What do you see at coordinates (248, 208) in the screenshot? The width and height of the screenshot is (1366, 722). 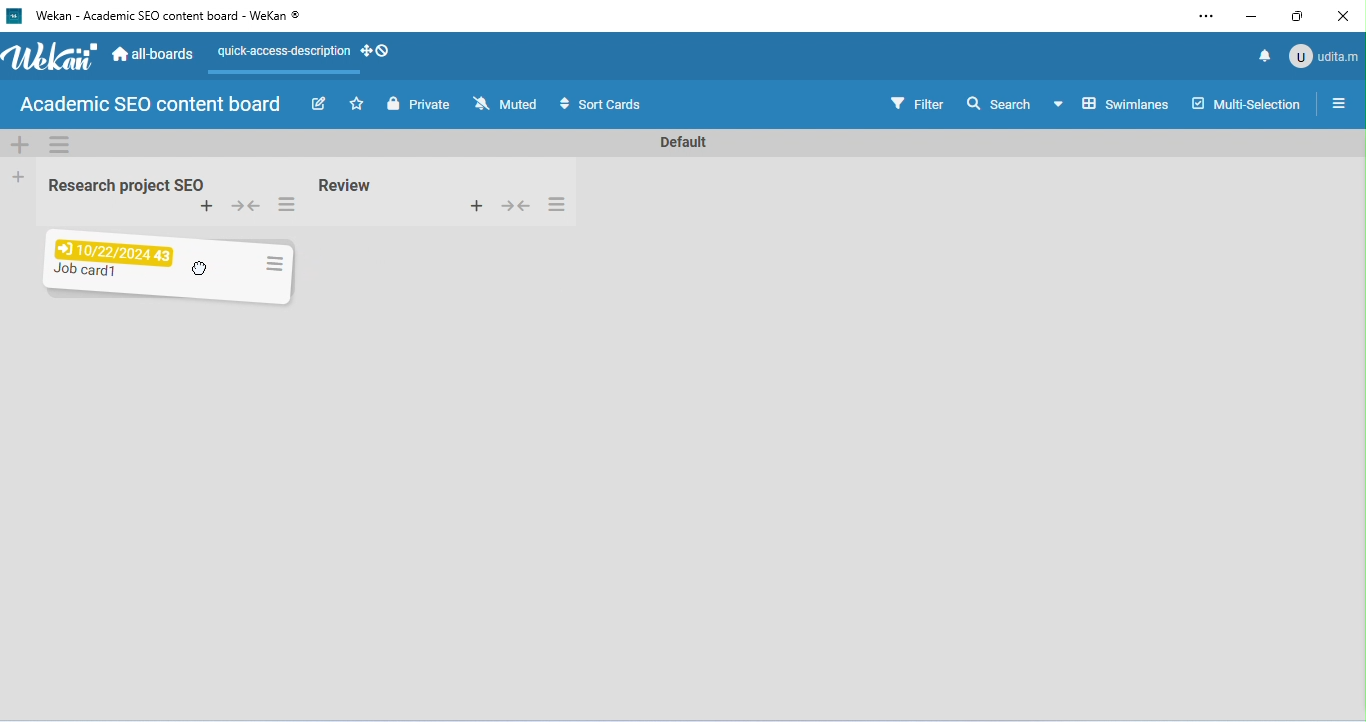 I see `collapse` at bounding box center [248, 208].